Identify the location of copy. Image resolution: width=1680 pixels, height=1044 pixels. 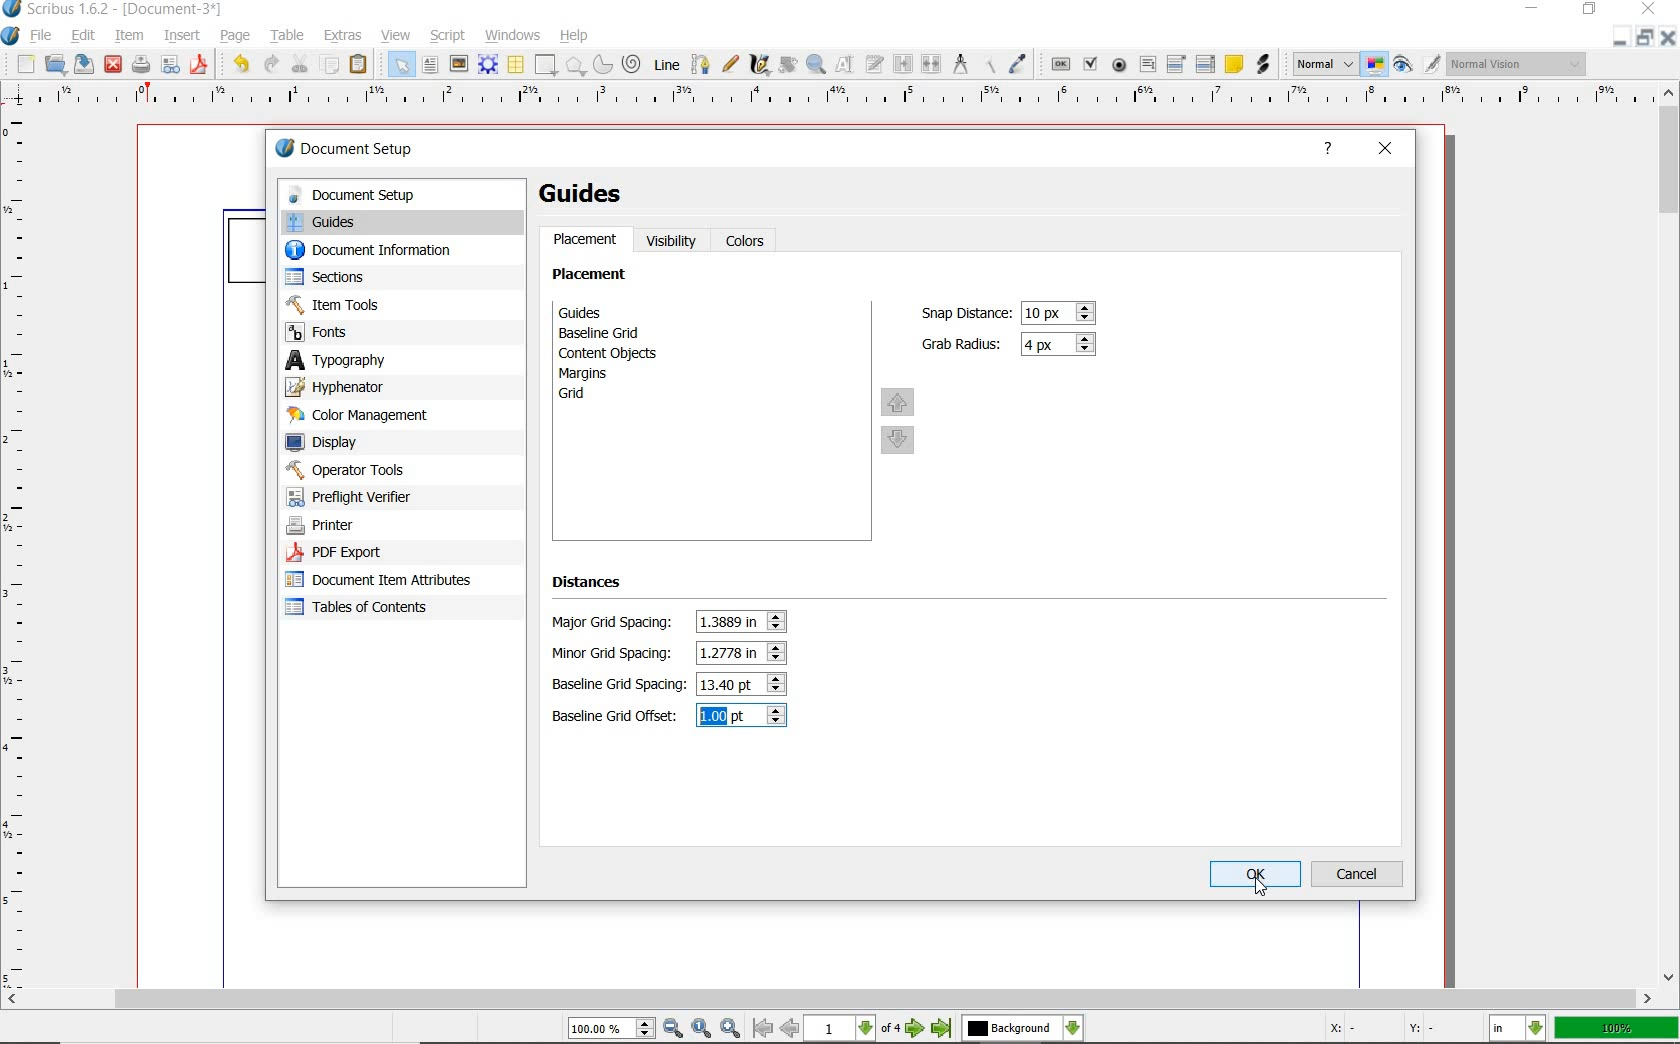
(330, 67).